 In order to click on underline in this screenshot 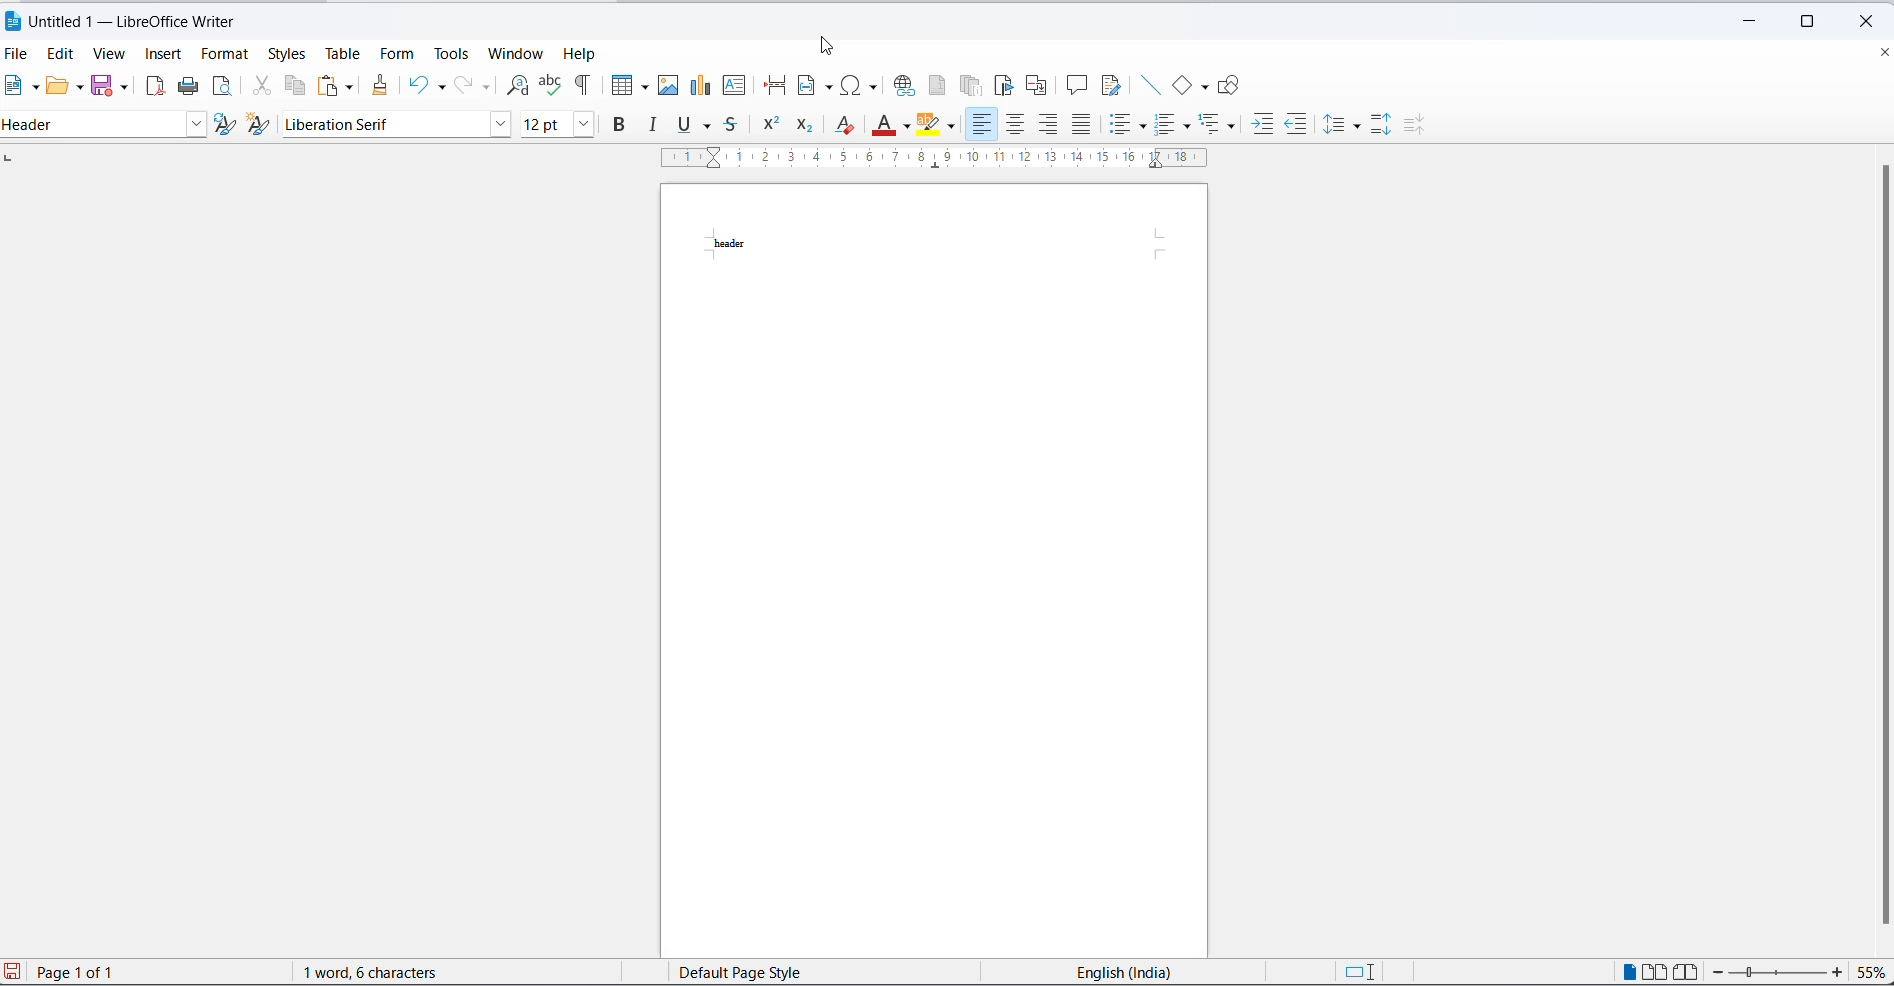, I will do `click(682, 125)`.